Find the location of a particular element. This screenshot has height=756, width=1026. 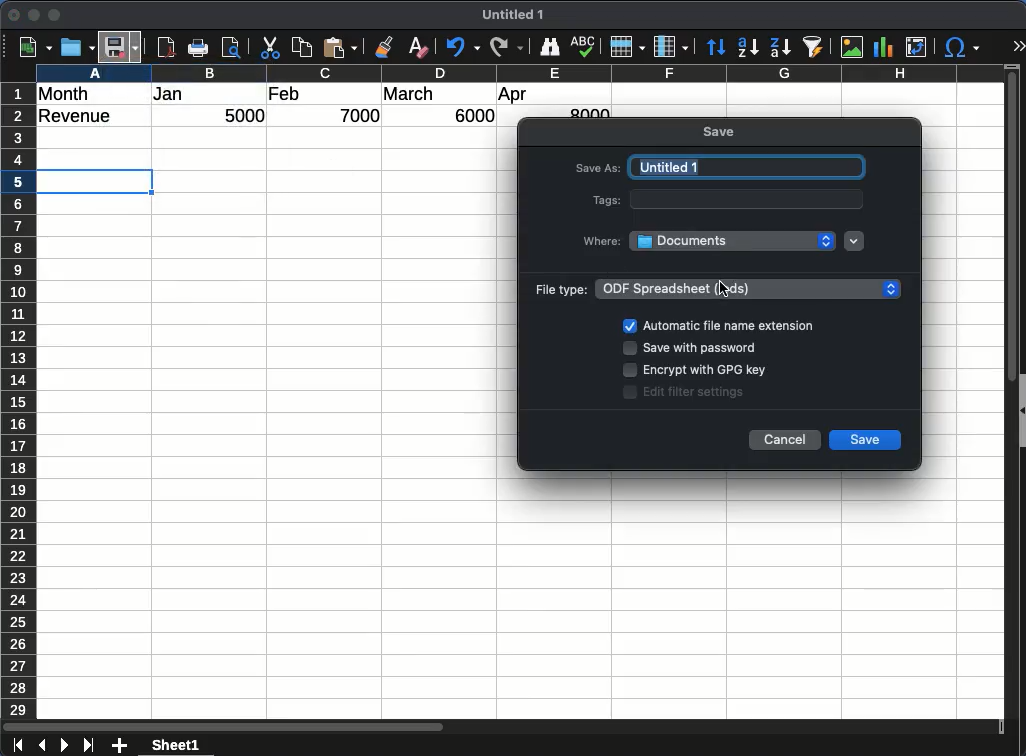

save is located at coordinates (721, 133).